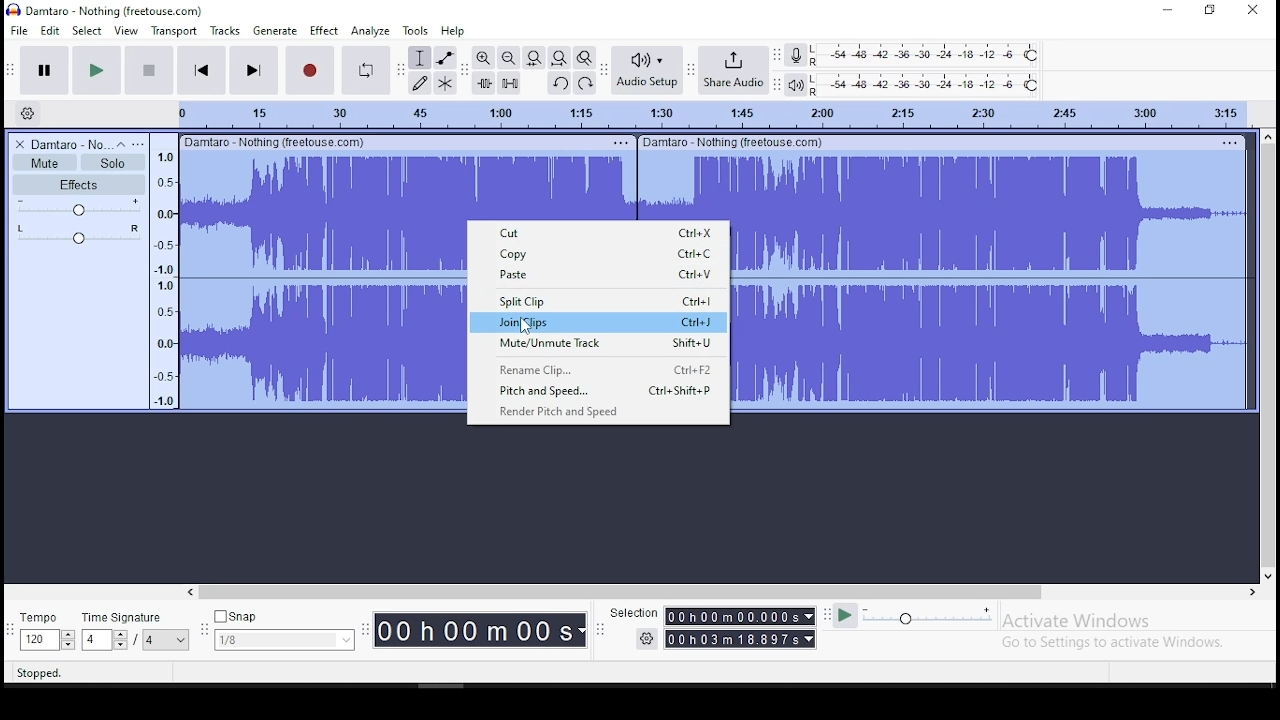 The width and height of the screenshot is (1280, 720). Describe the element at coordinates (86, 31) in the screenshot. I see `select` at that location.